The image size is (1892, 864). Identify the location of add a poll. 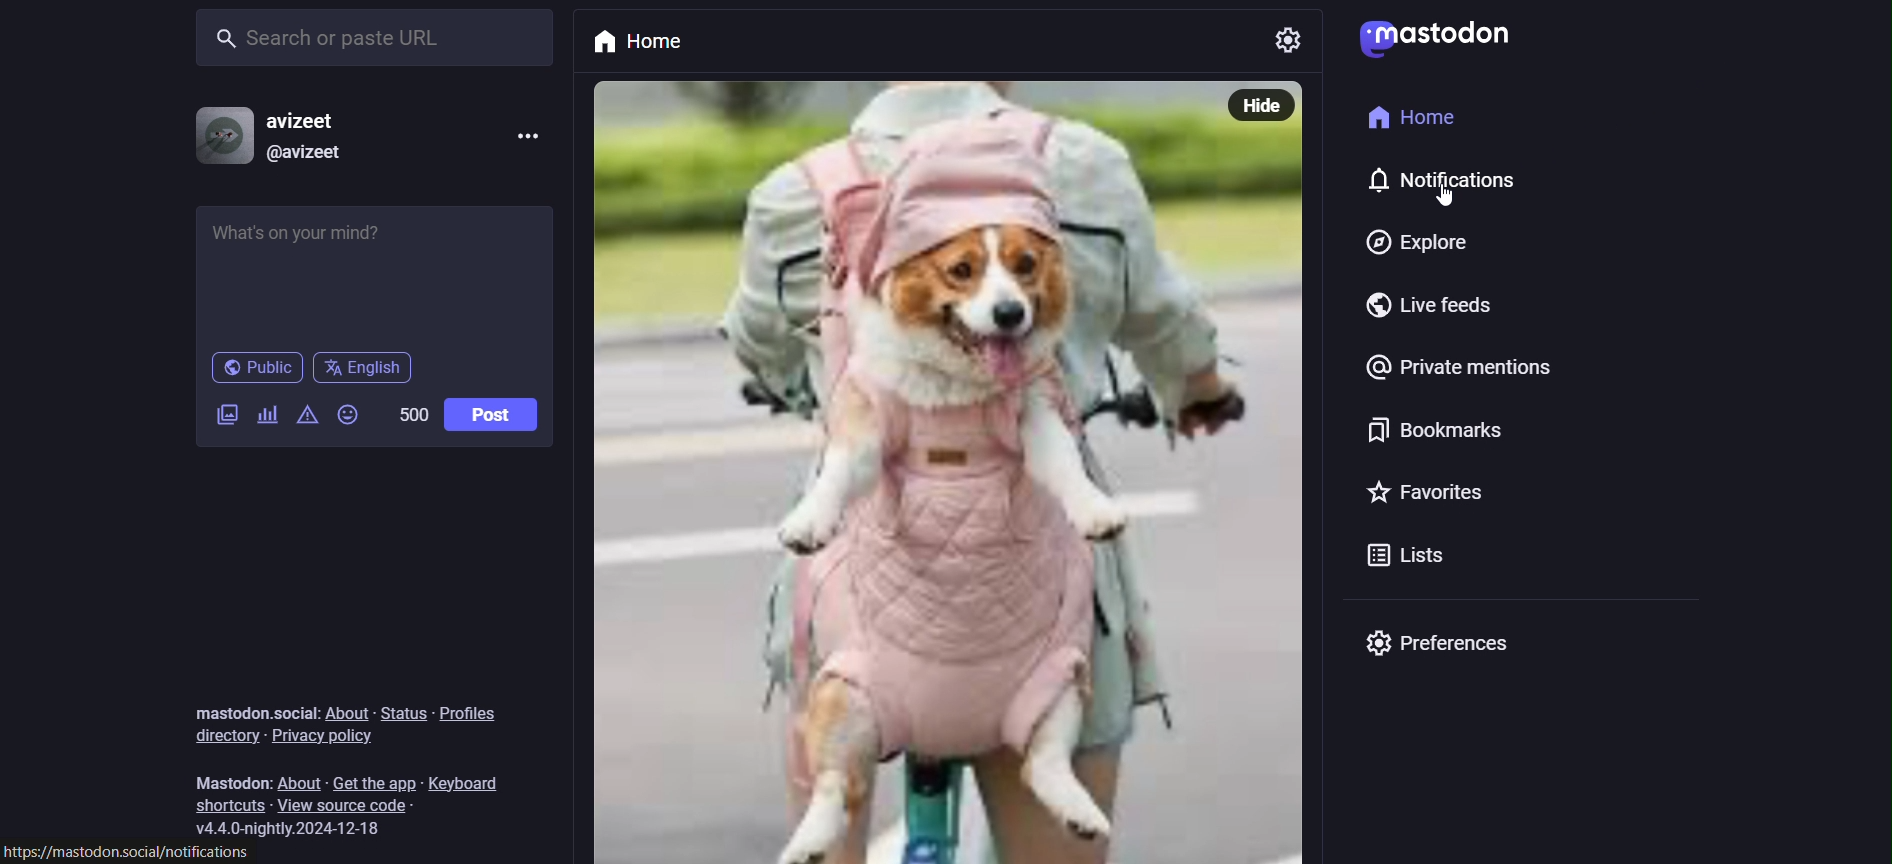
(267, 418).